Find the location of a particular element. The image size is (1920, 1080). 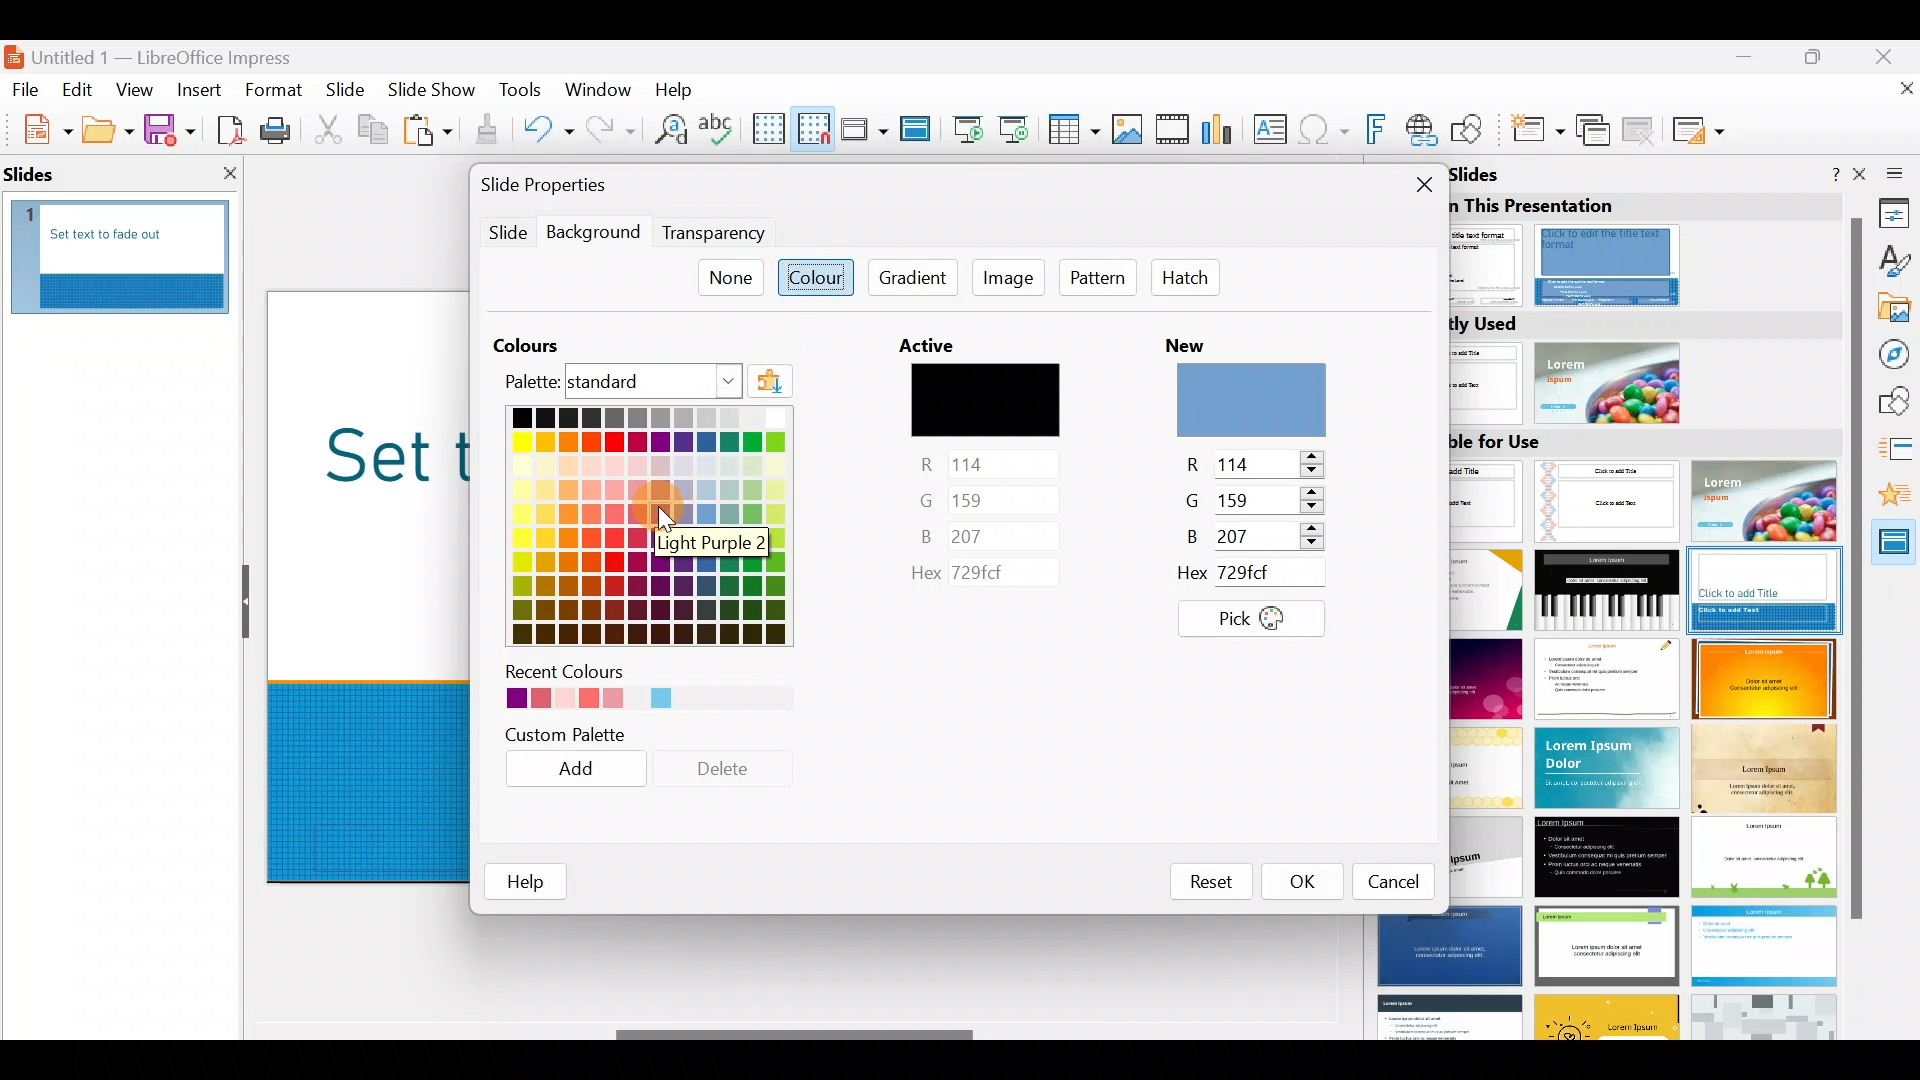

slide is located at coordinates (38, 176).